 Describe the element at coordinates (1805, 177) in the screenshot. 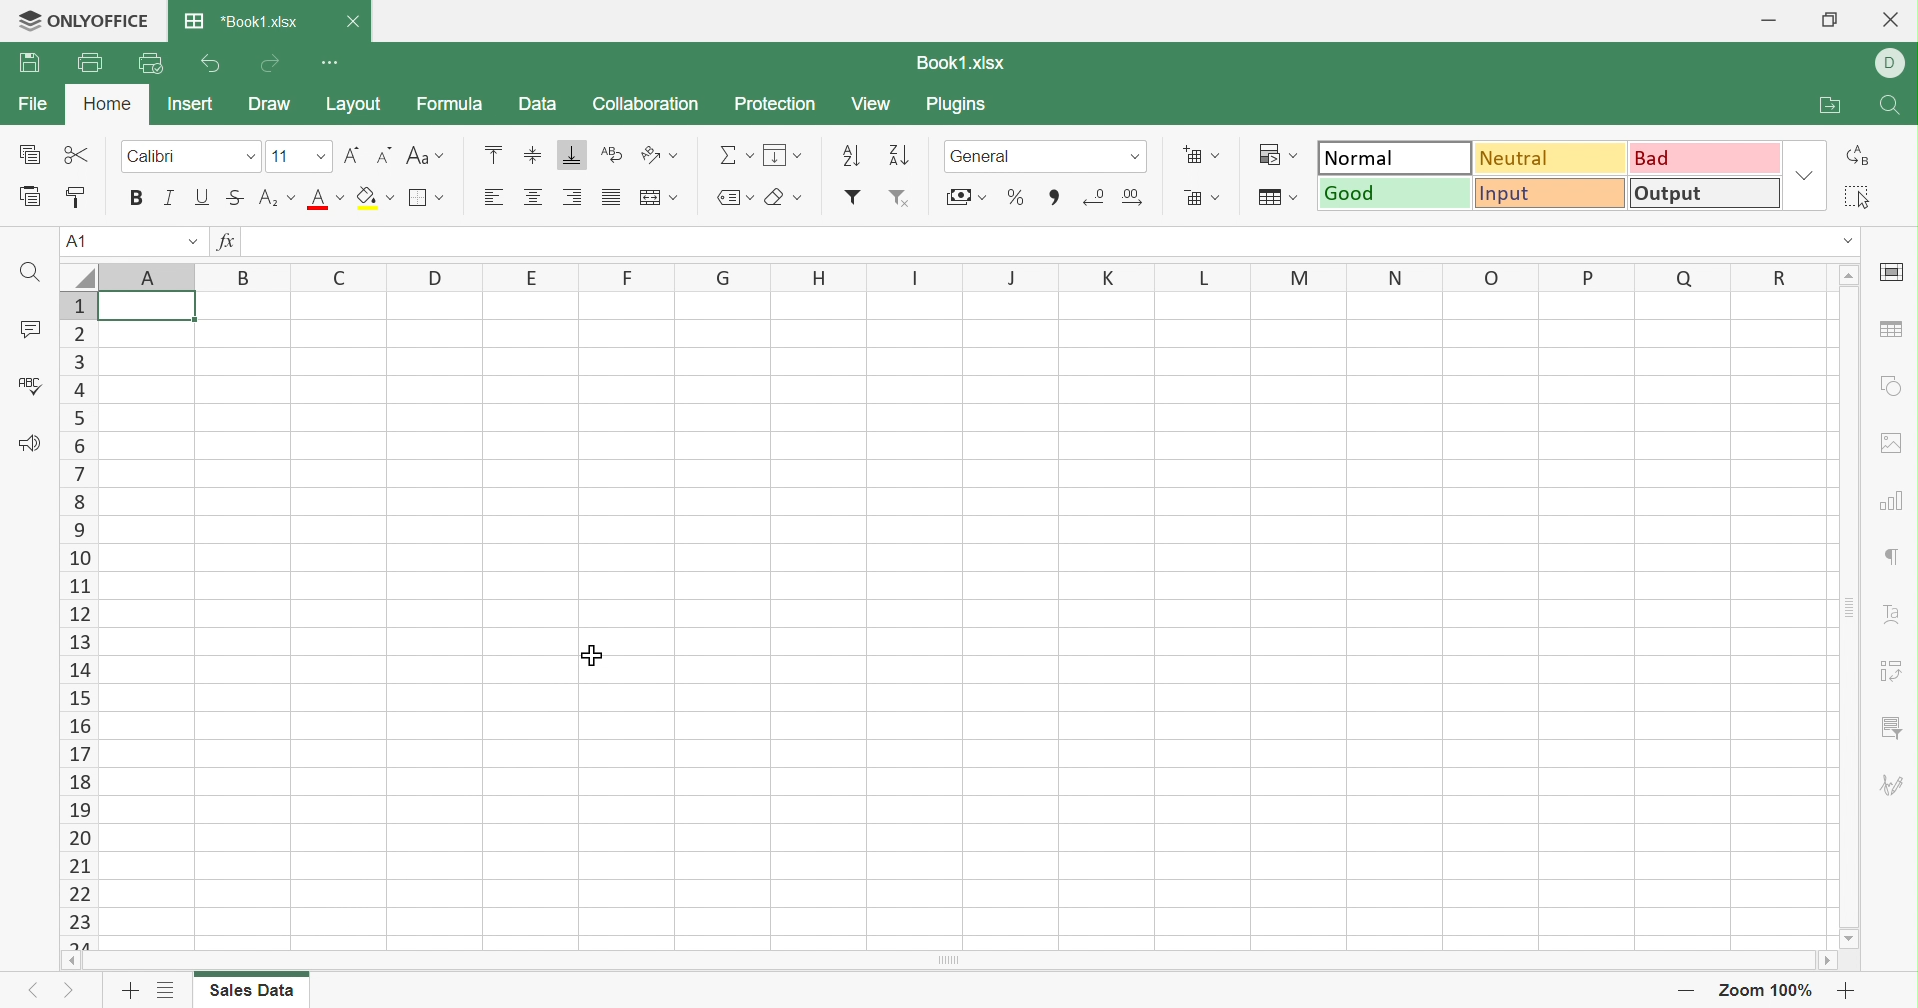

I see `Drop Down` at that location.